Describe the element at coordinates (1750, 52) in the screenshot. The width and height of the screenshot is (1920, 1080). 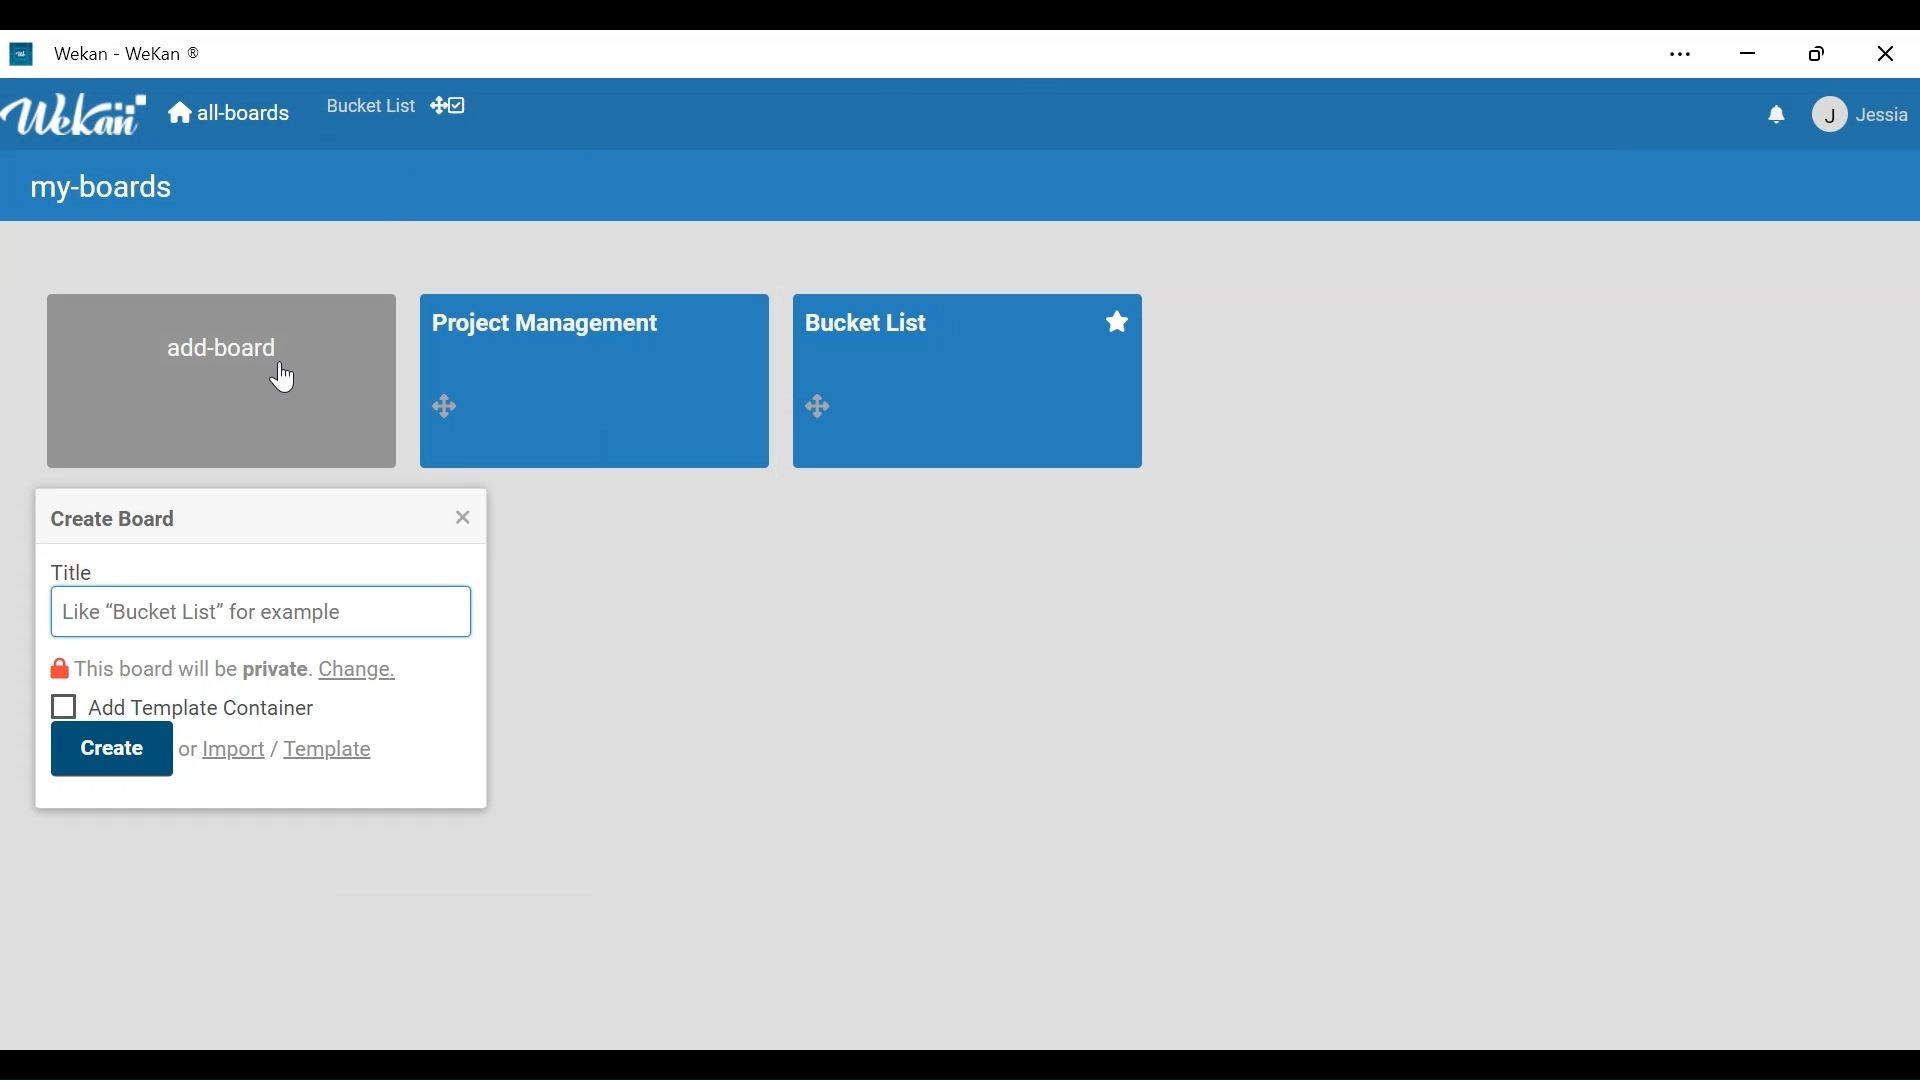
I see `minimize` at that location.